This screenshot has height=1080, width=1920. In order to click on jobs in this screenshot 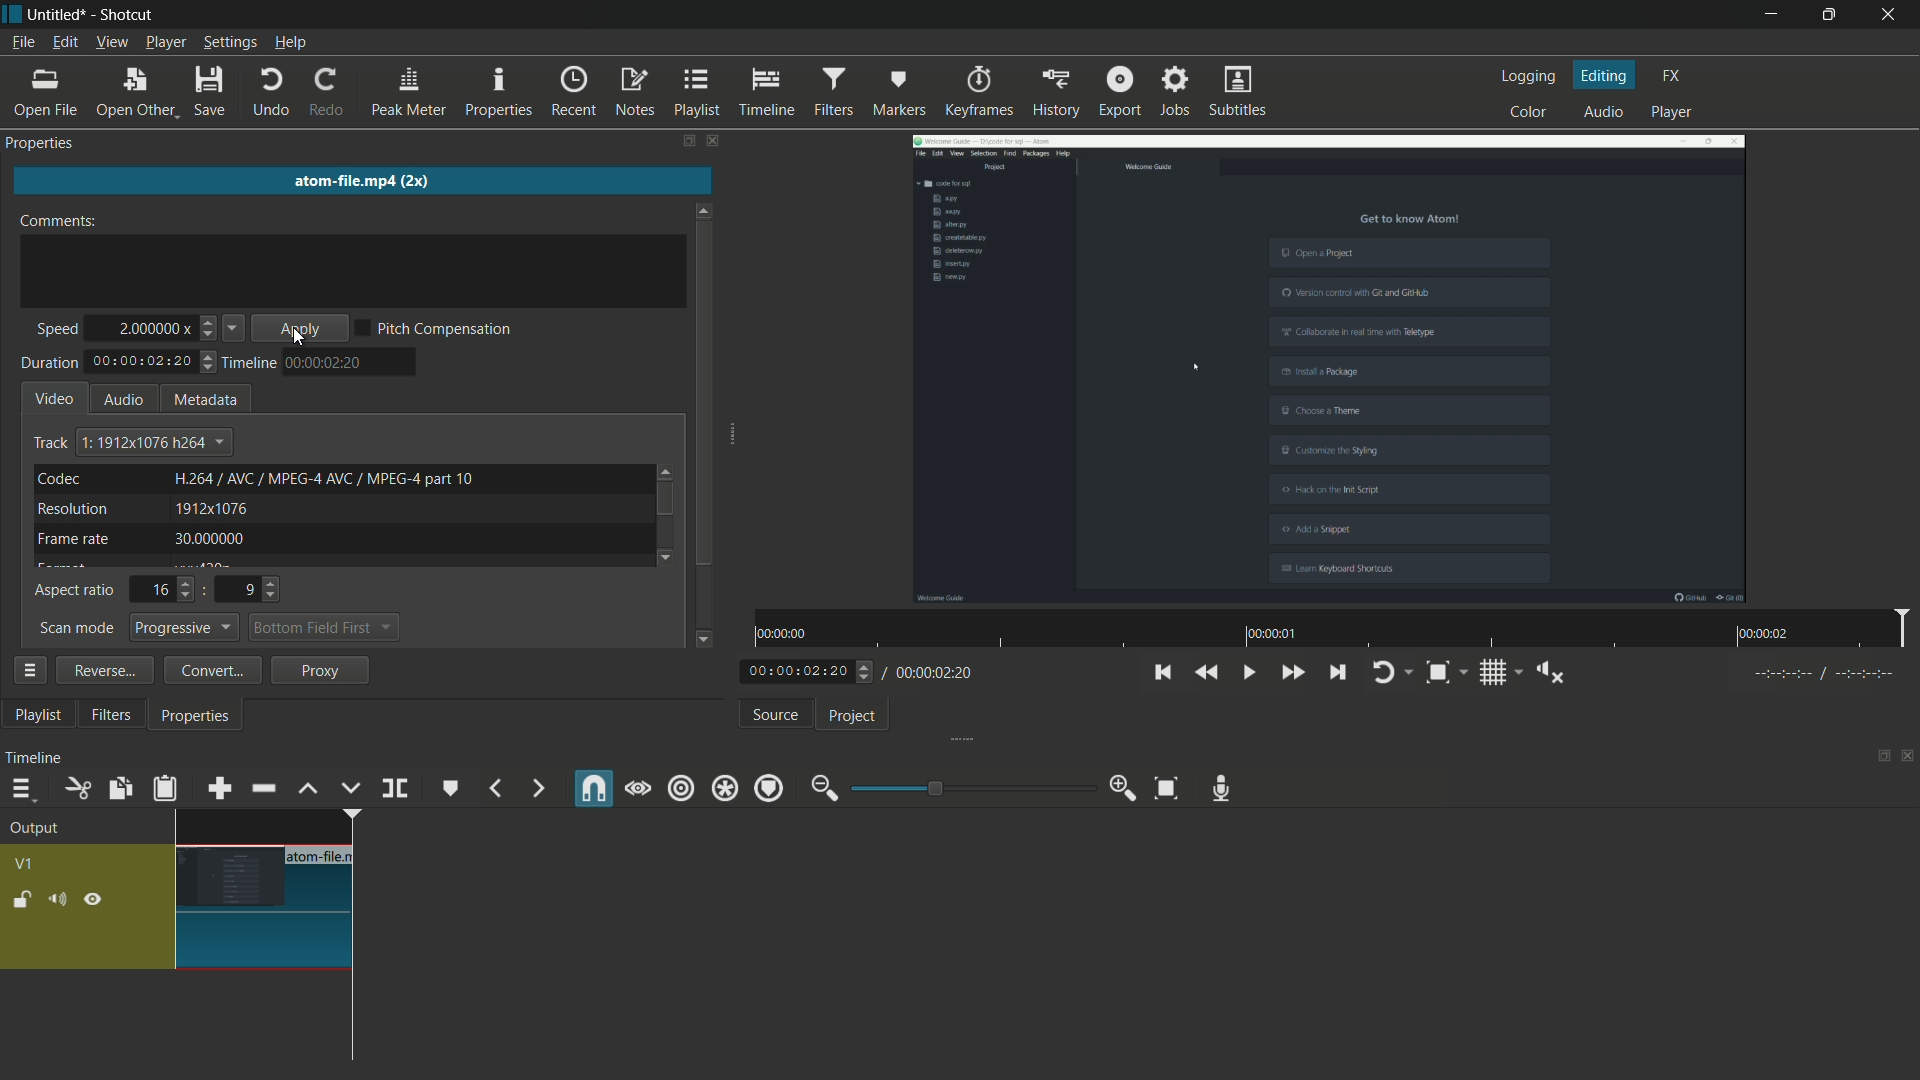, I will do `click(1175, 91)`.